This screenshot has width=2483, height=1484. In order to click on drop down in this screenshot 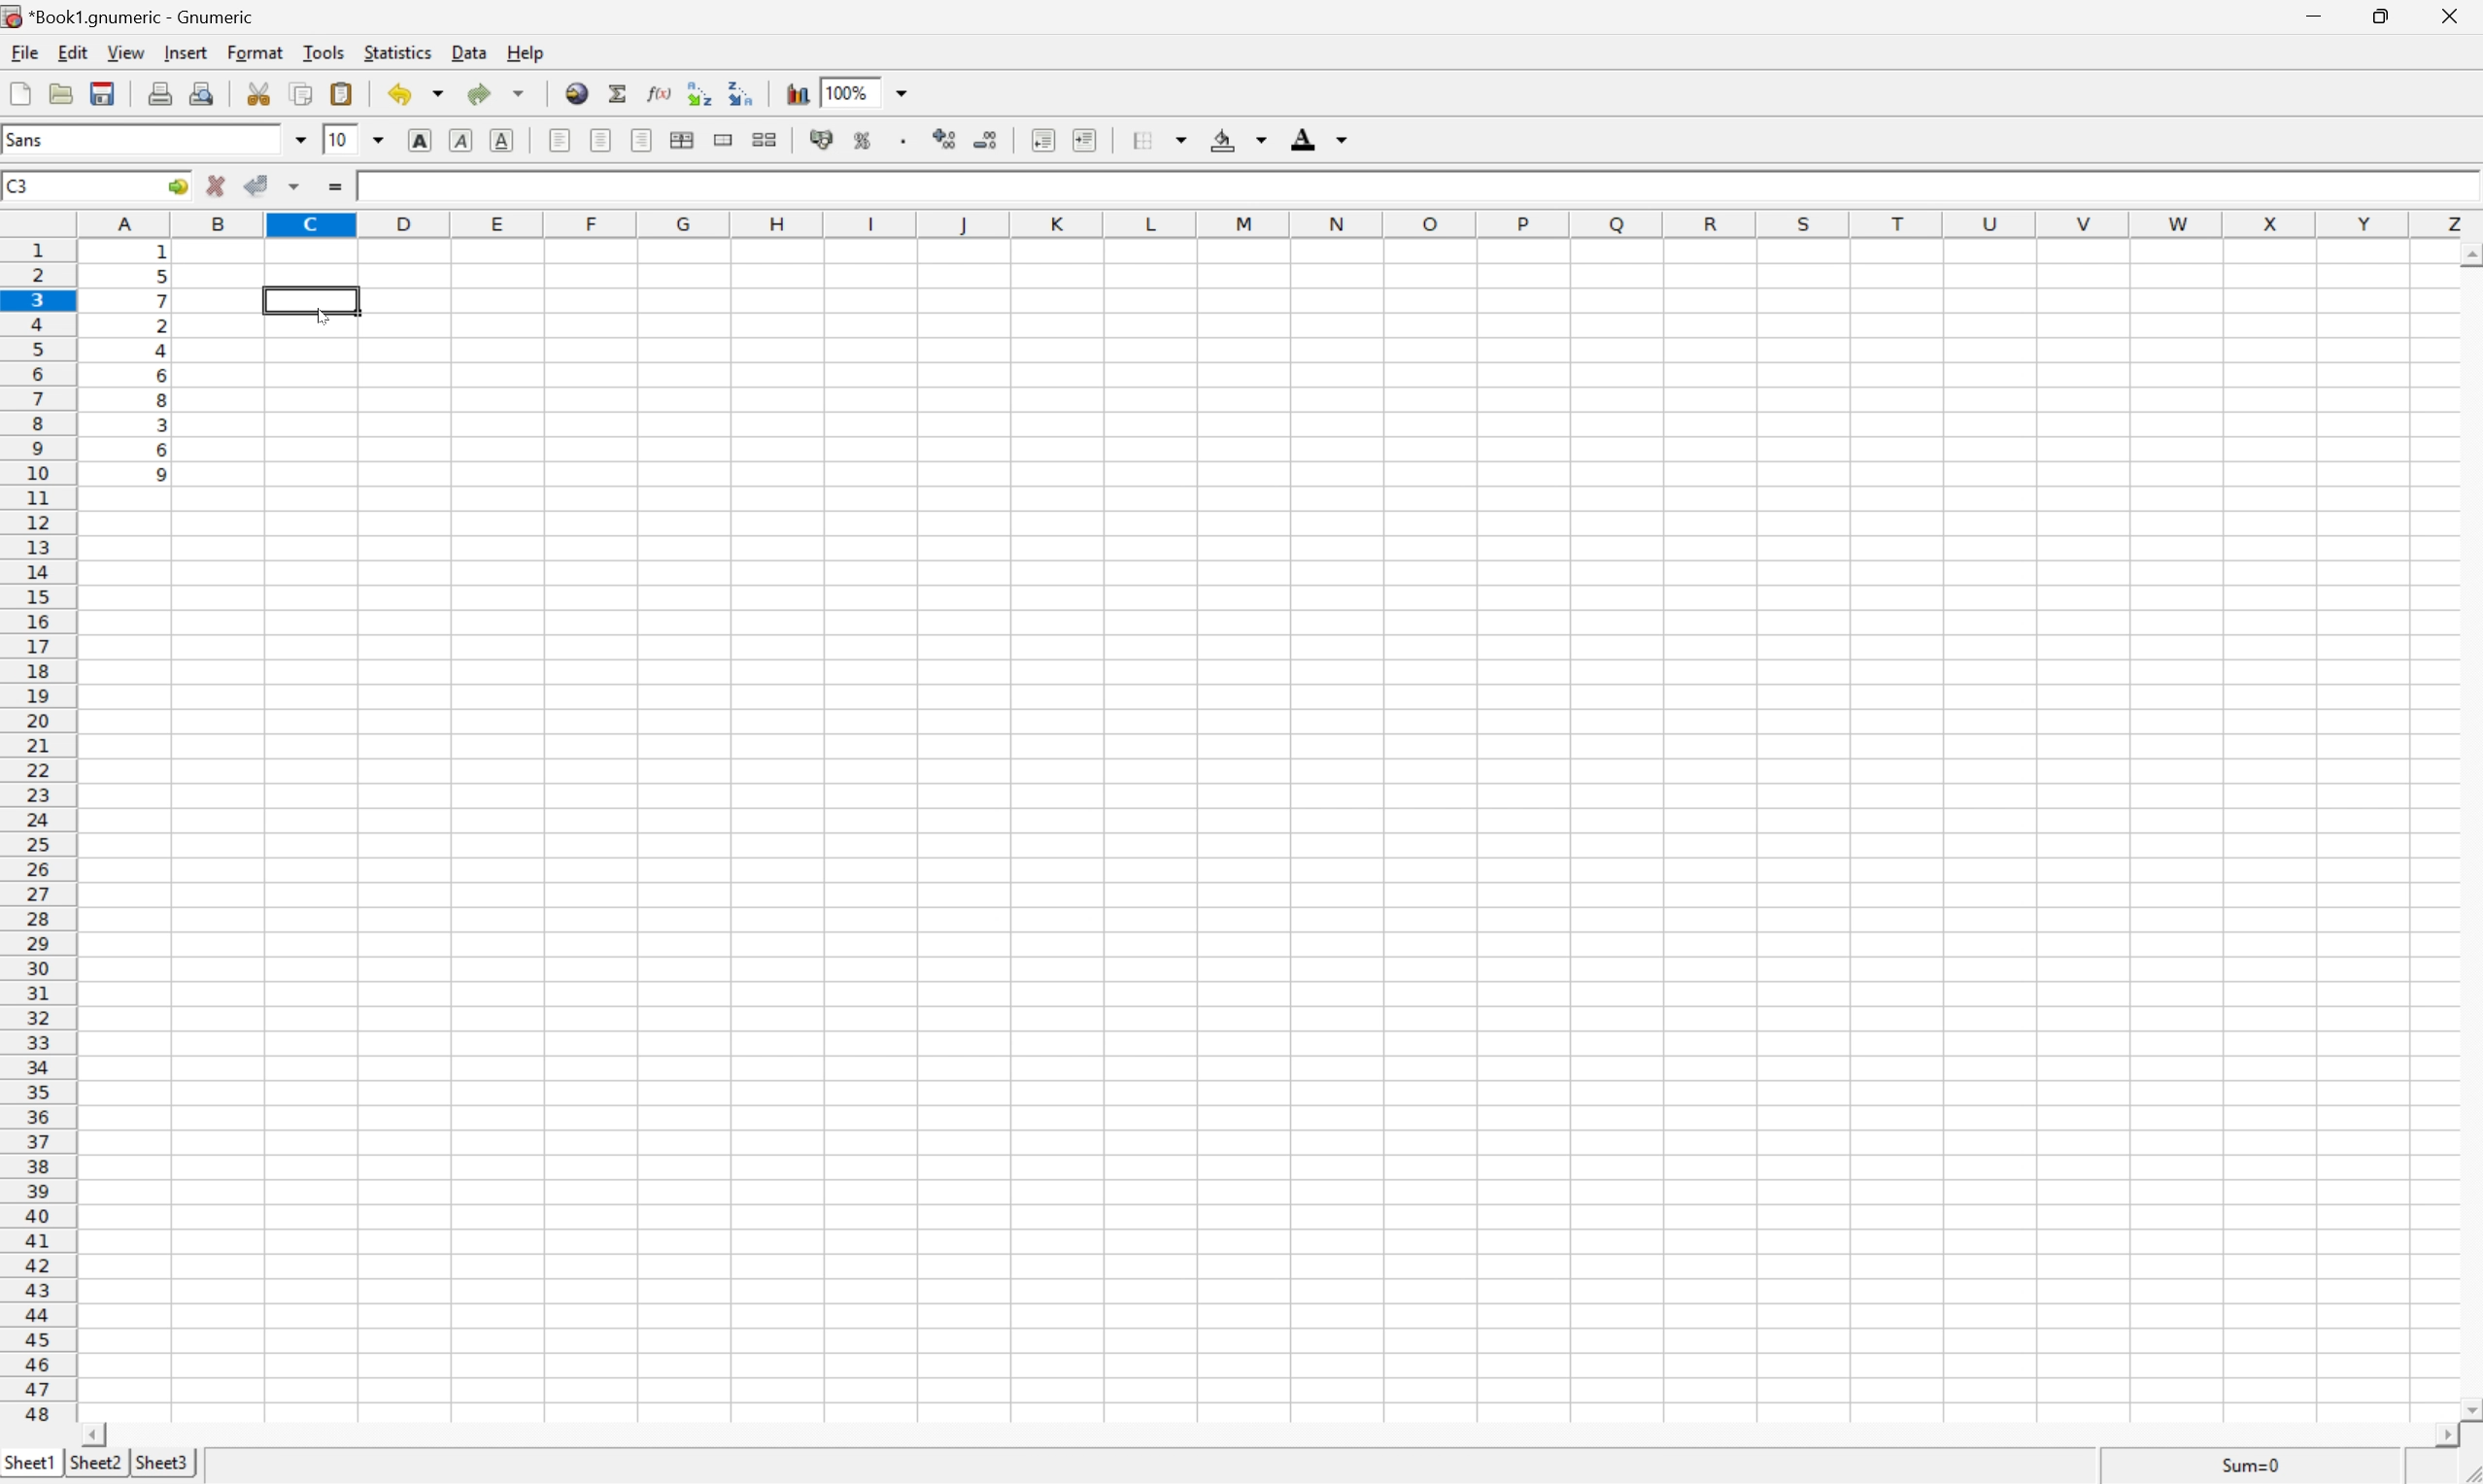, I will do `click(908, 92)`.